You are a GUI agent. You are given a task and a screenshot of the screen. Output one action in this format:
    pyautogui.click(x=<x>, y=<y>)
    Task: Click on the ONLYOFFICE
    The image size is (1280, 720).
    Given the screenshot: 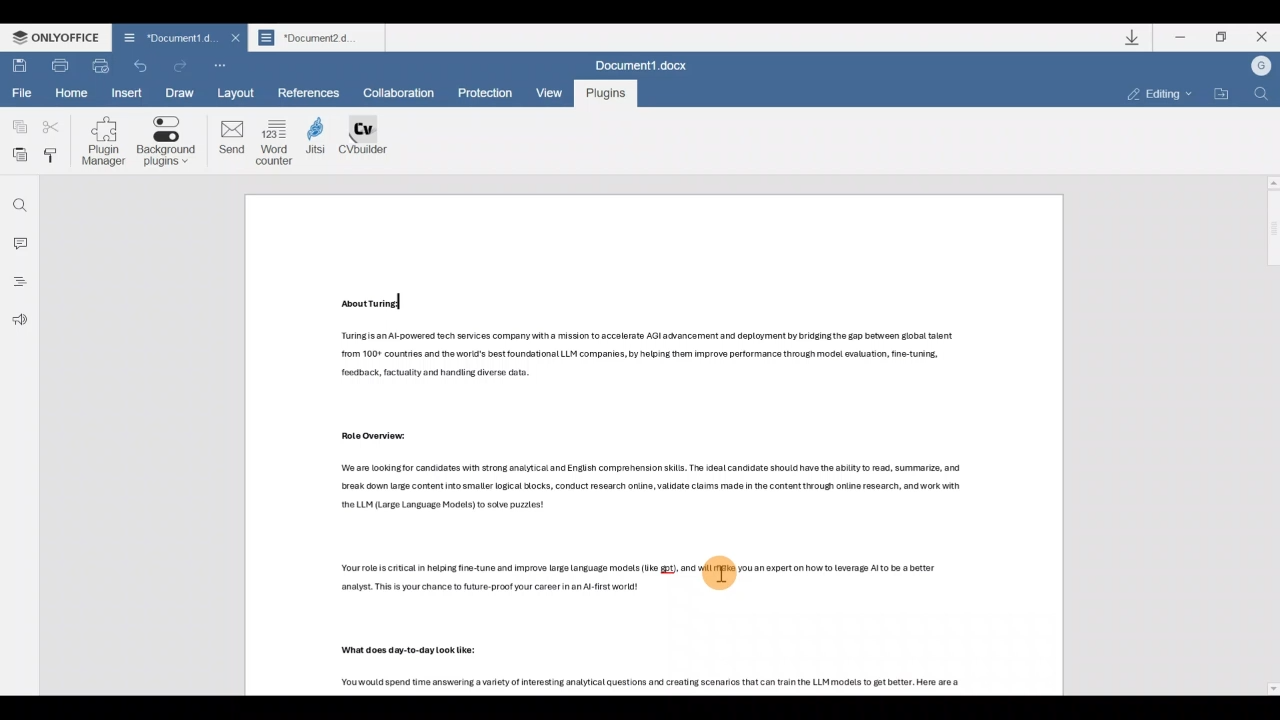 What is the action you would take?
    pyautogui.click(x=58, y=39)
    